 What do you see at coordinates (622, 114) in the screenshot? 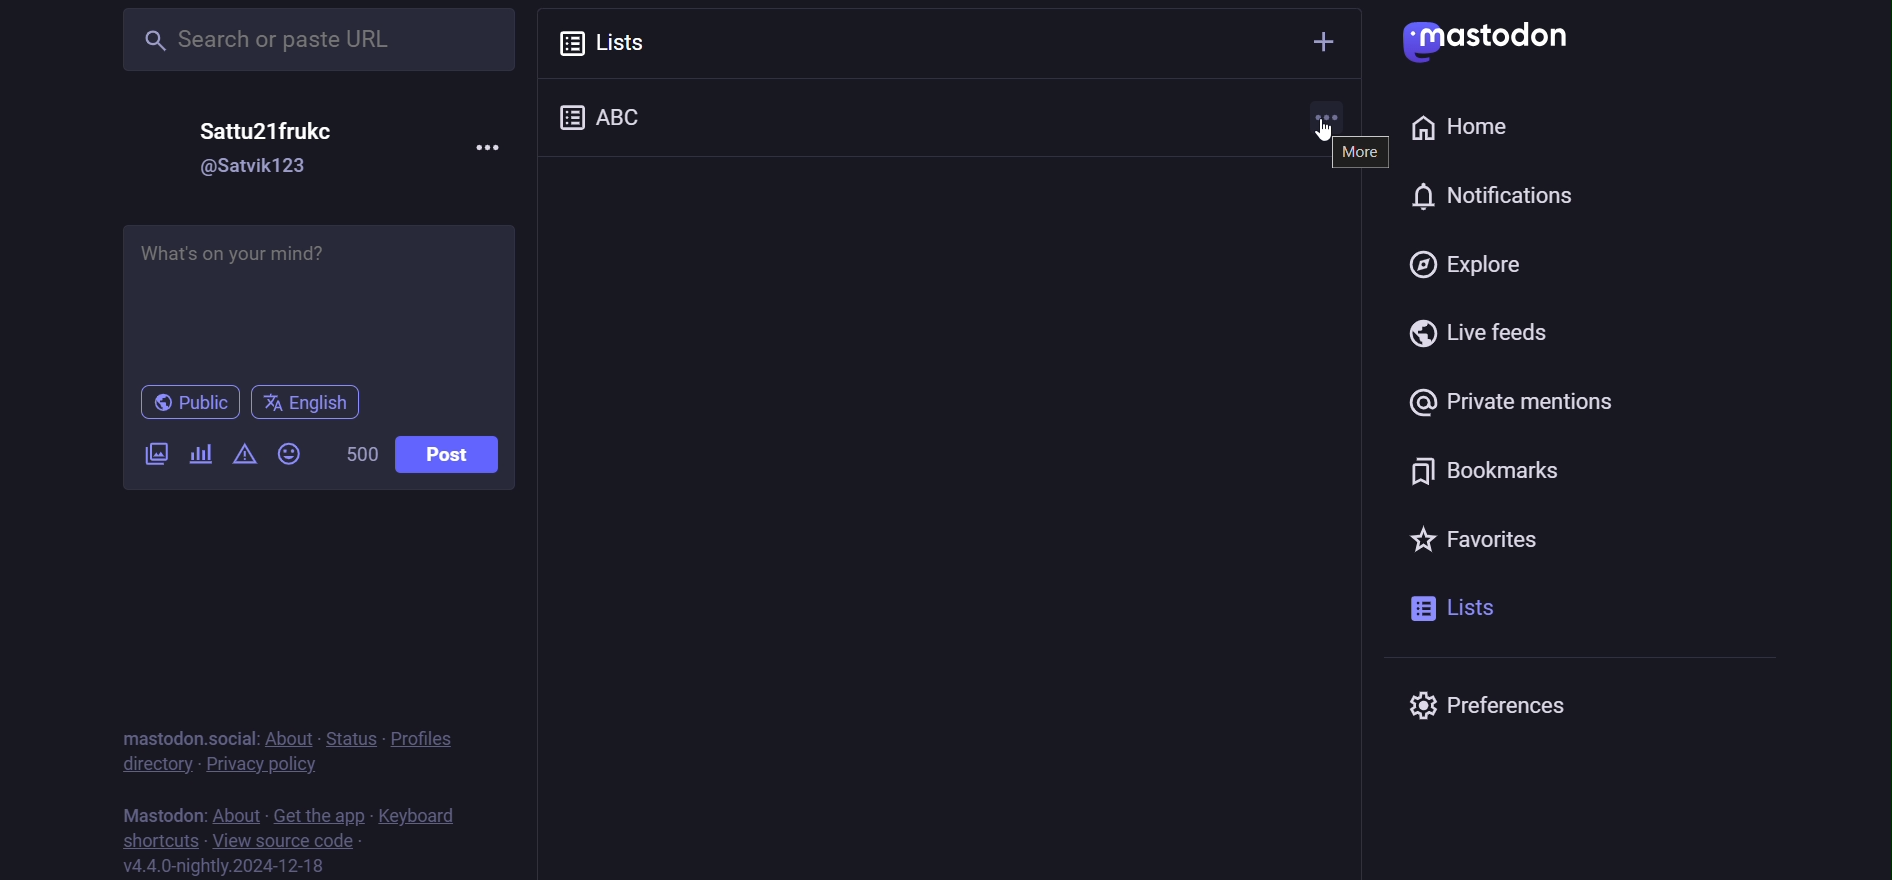
I see `ABC` at bounding box center [622, 114].